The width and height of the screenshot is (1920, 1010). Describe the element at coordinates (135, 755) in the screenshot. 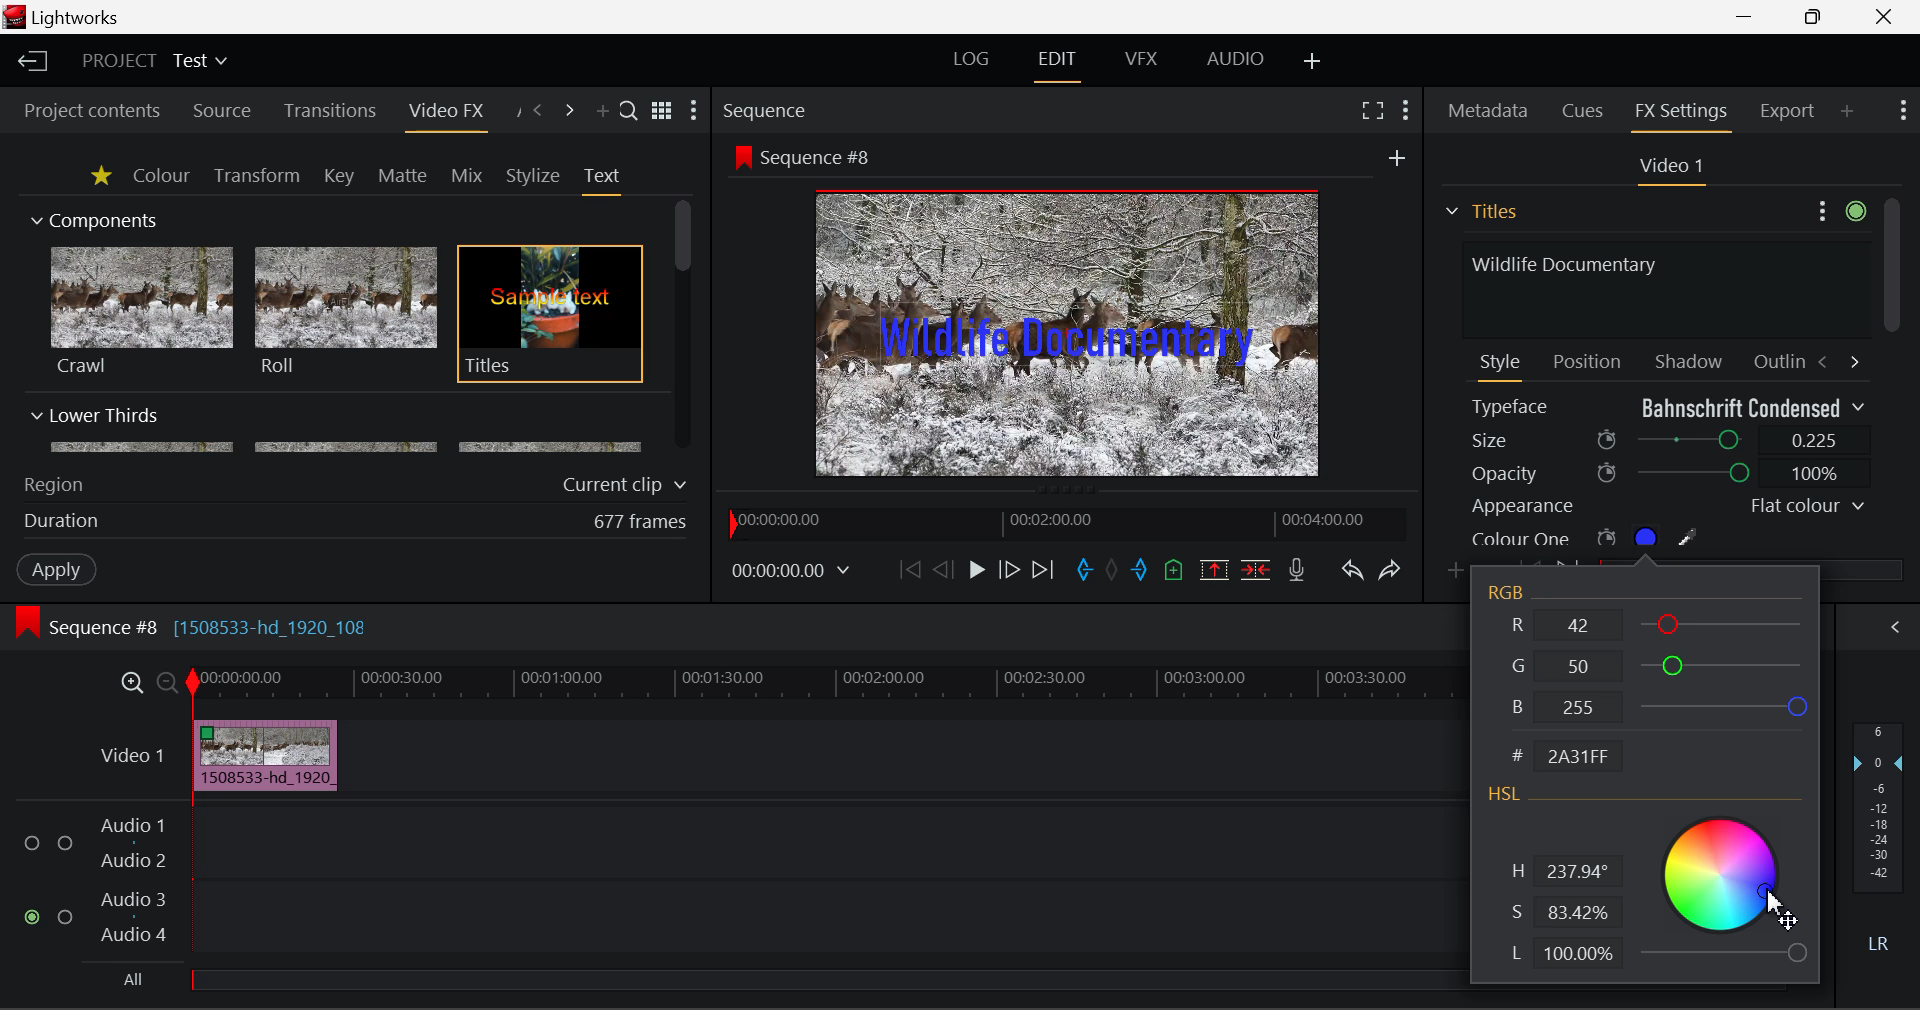

I see `Video 1` at that location.